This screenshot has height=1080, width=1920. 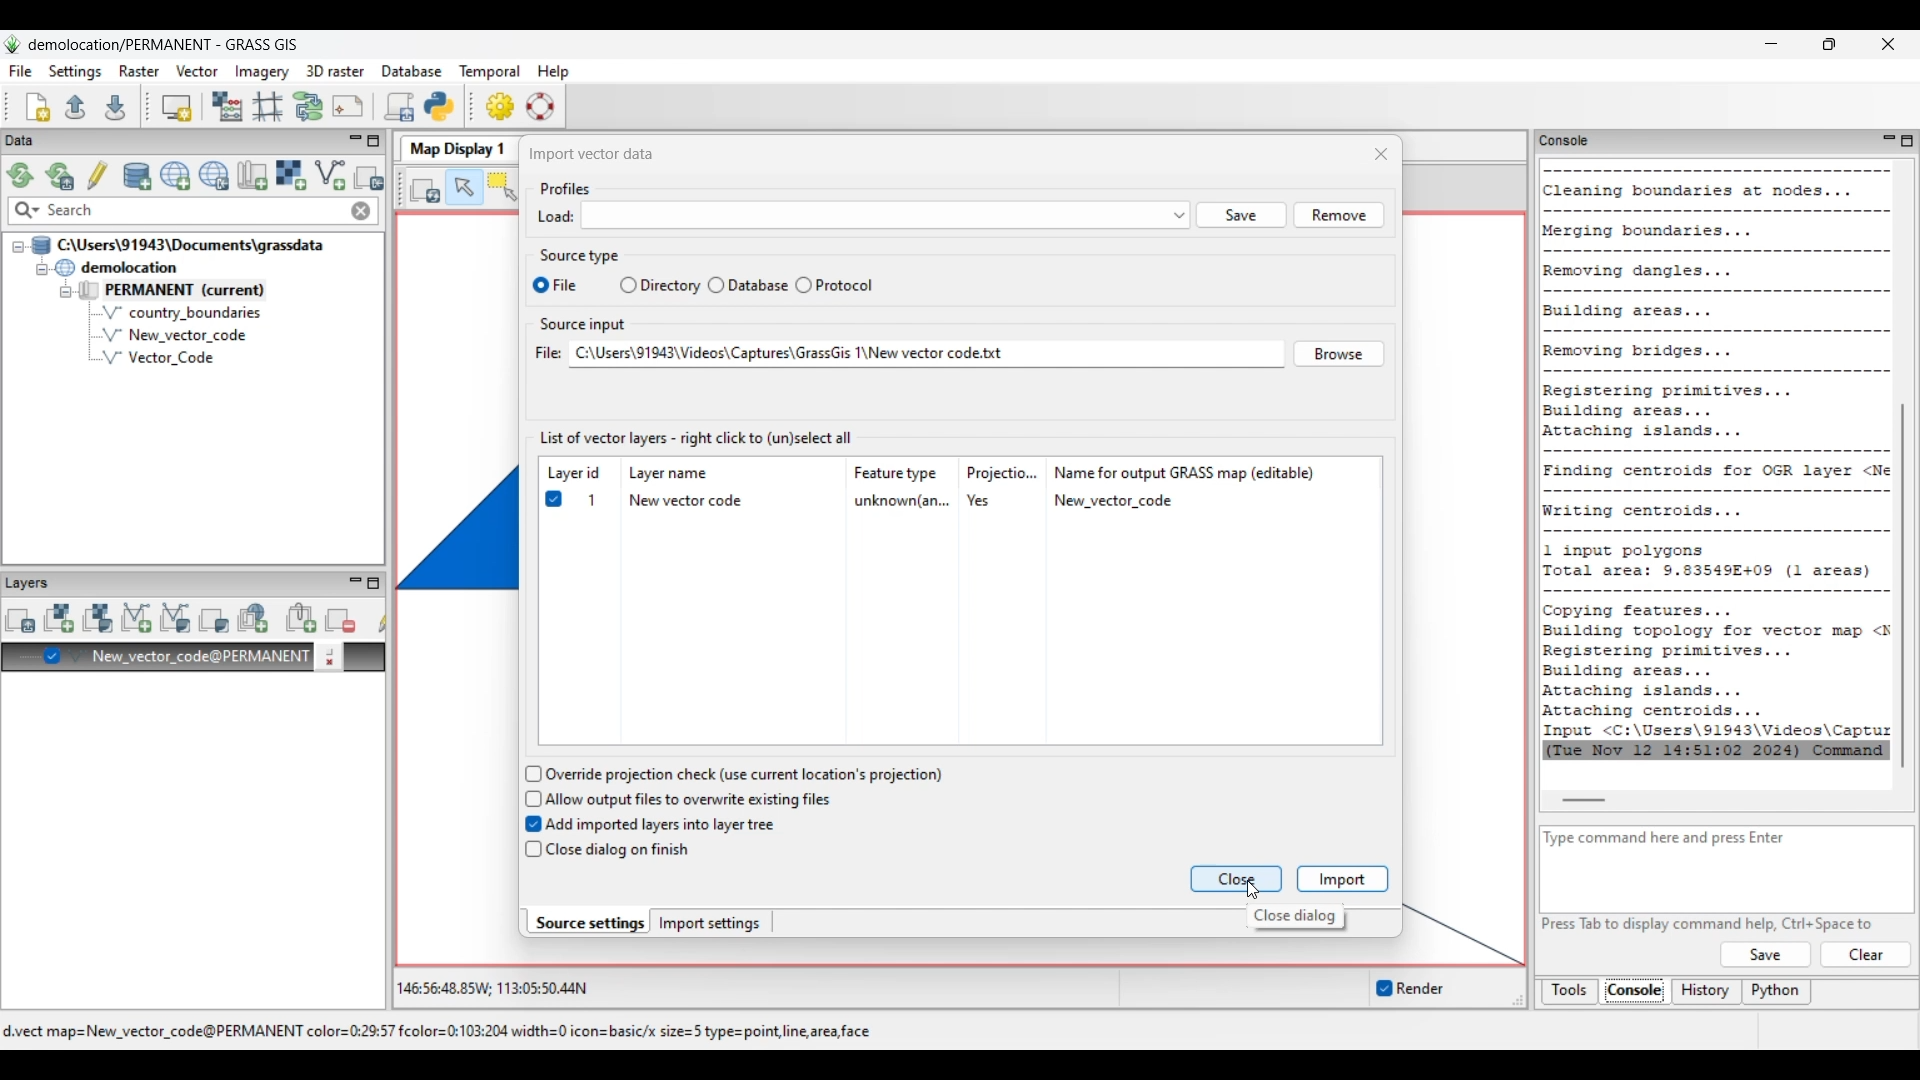 I want to click on Close input made to quick search, so click(x=361, y=211).